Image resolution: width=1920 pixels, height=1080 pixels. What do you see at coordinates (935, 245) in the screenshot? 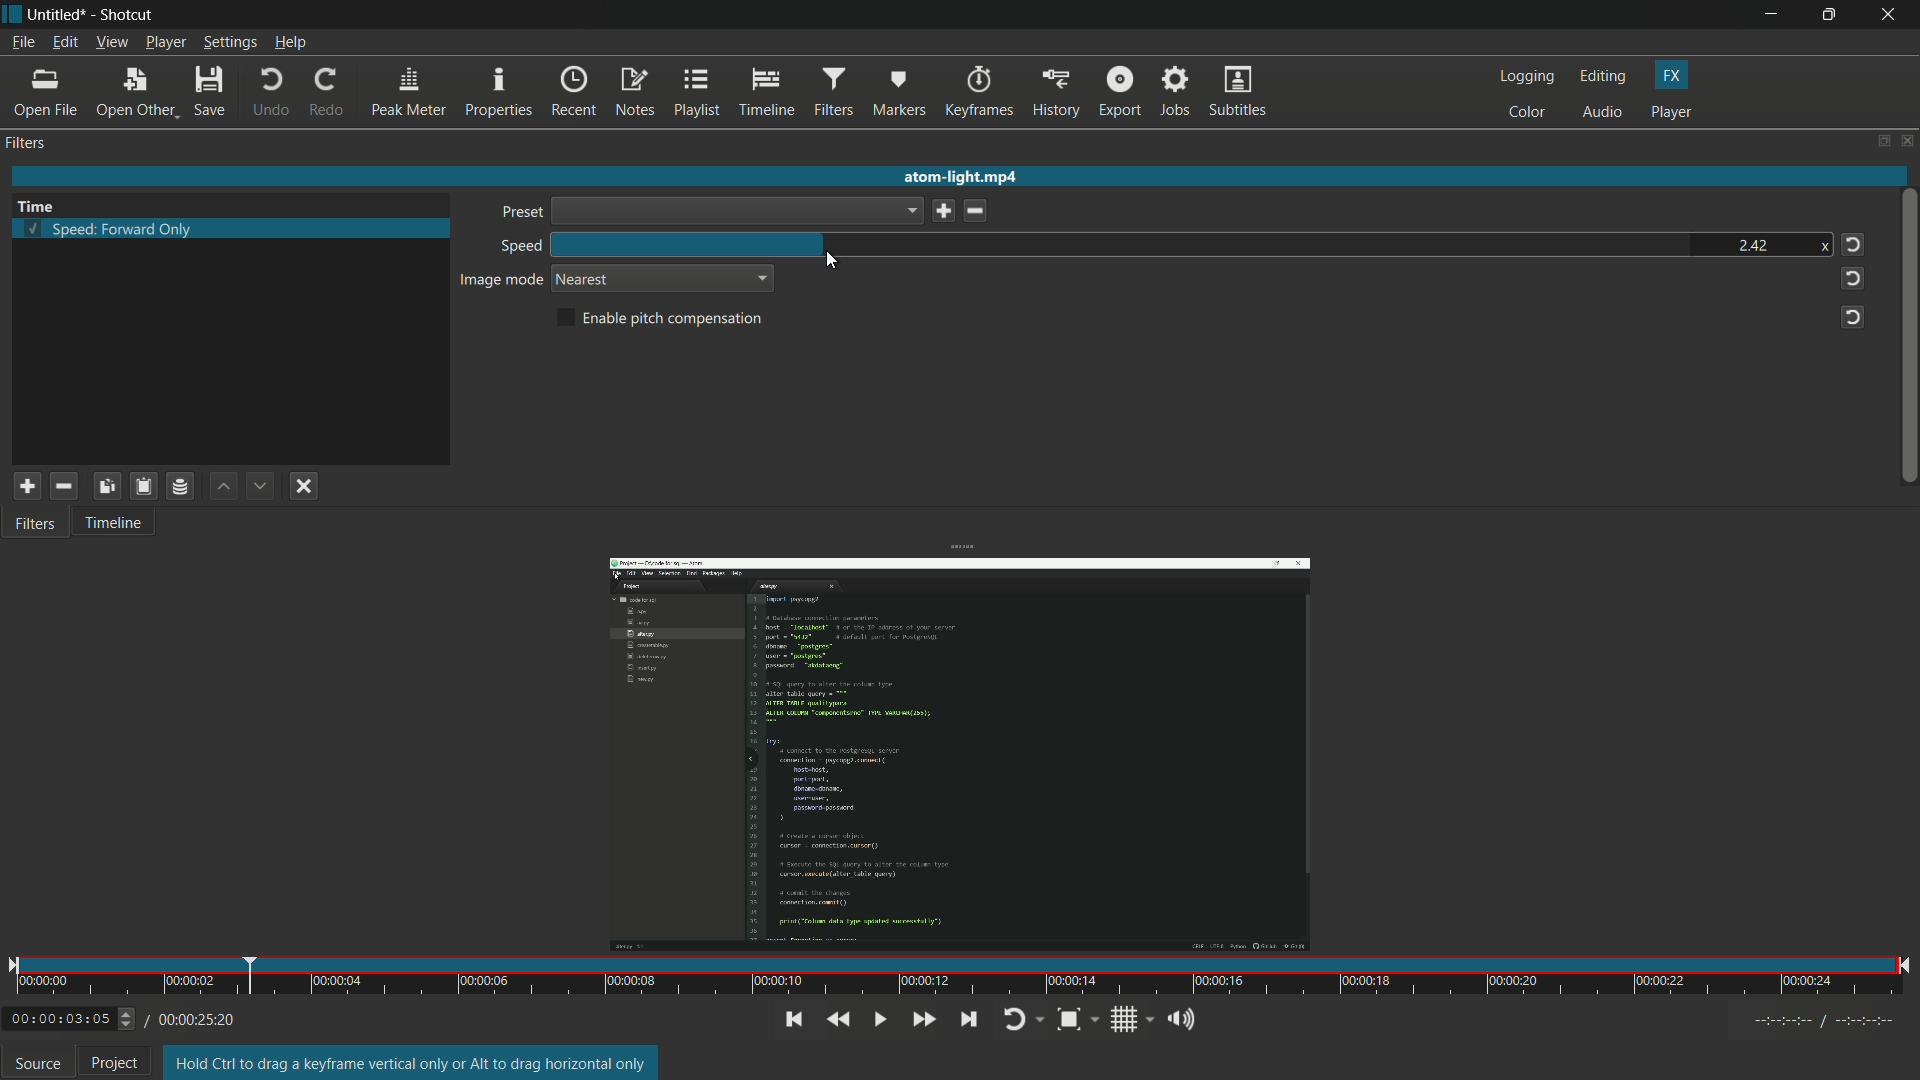
I see `speed bar` at bounding box center [935, 245].